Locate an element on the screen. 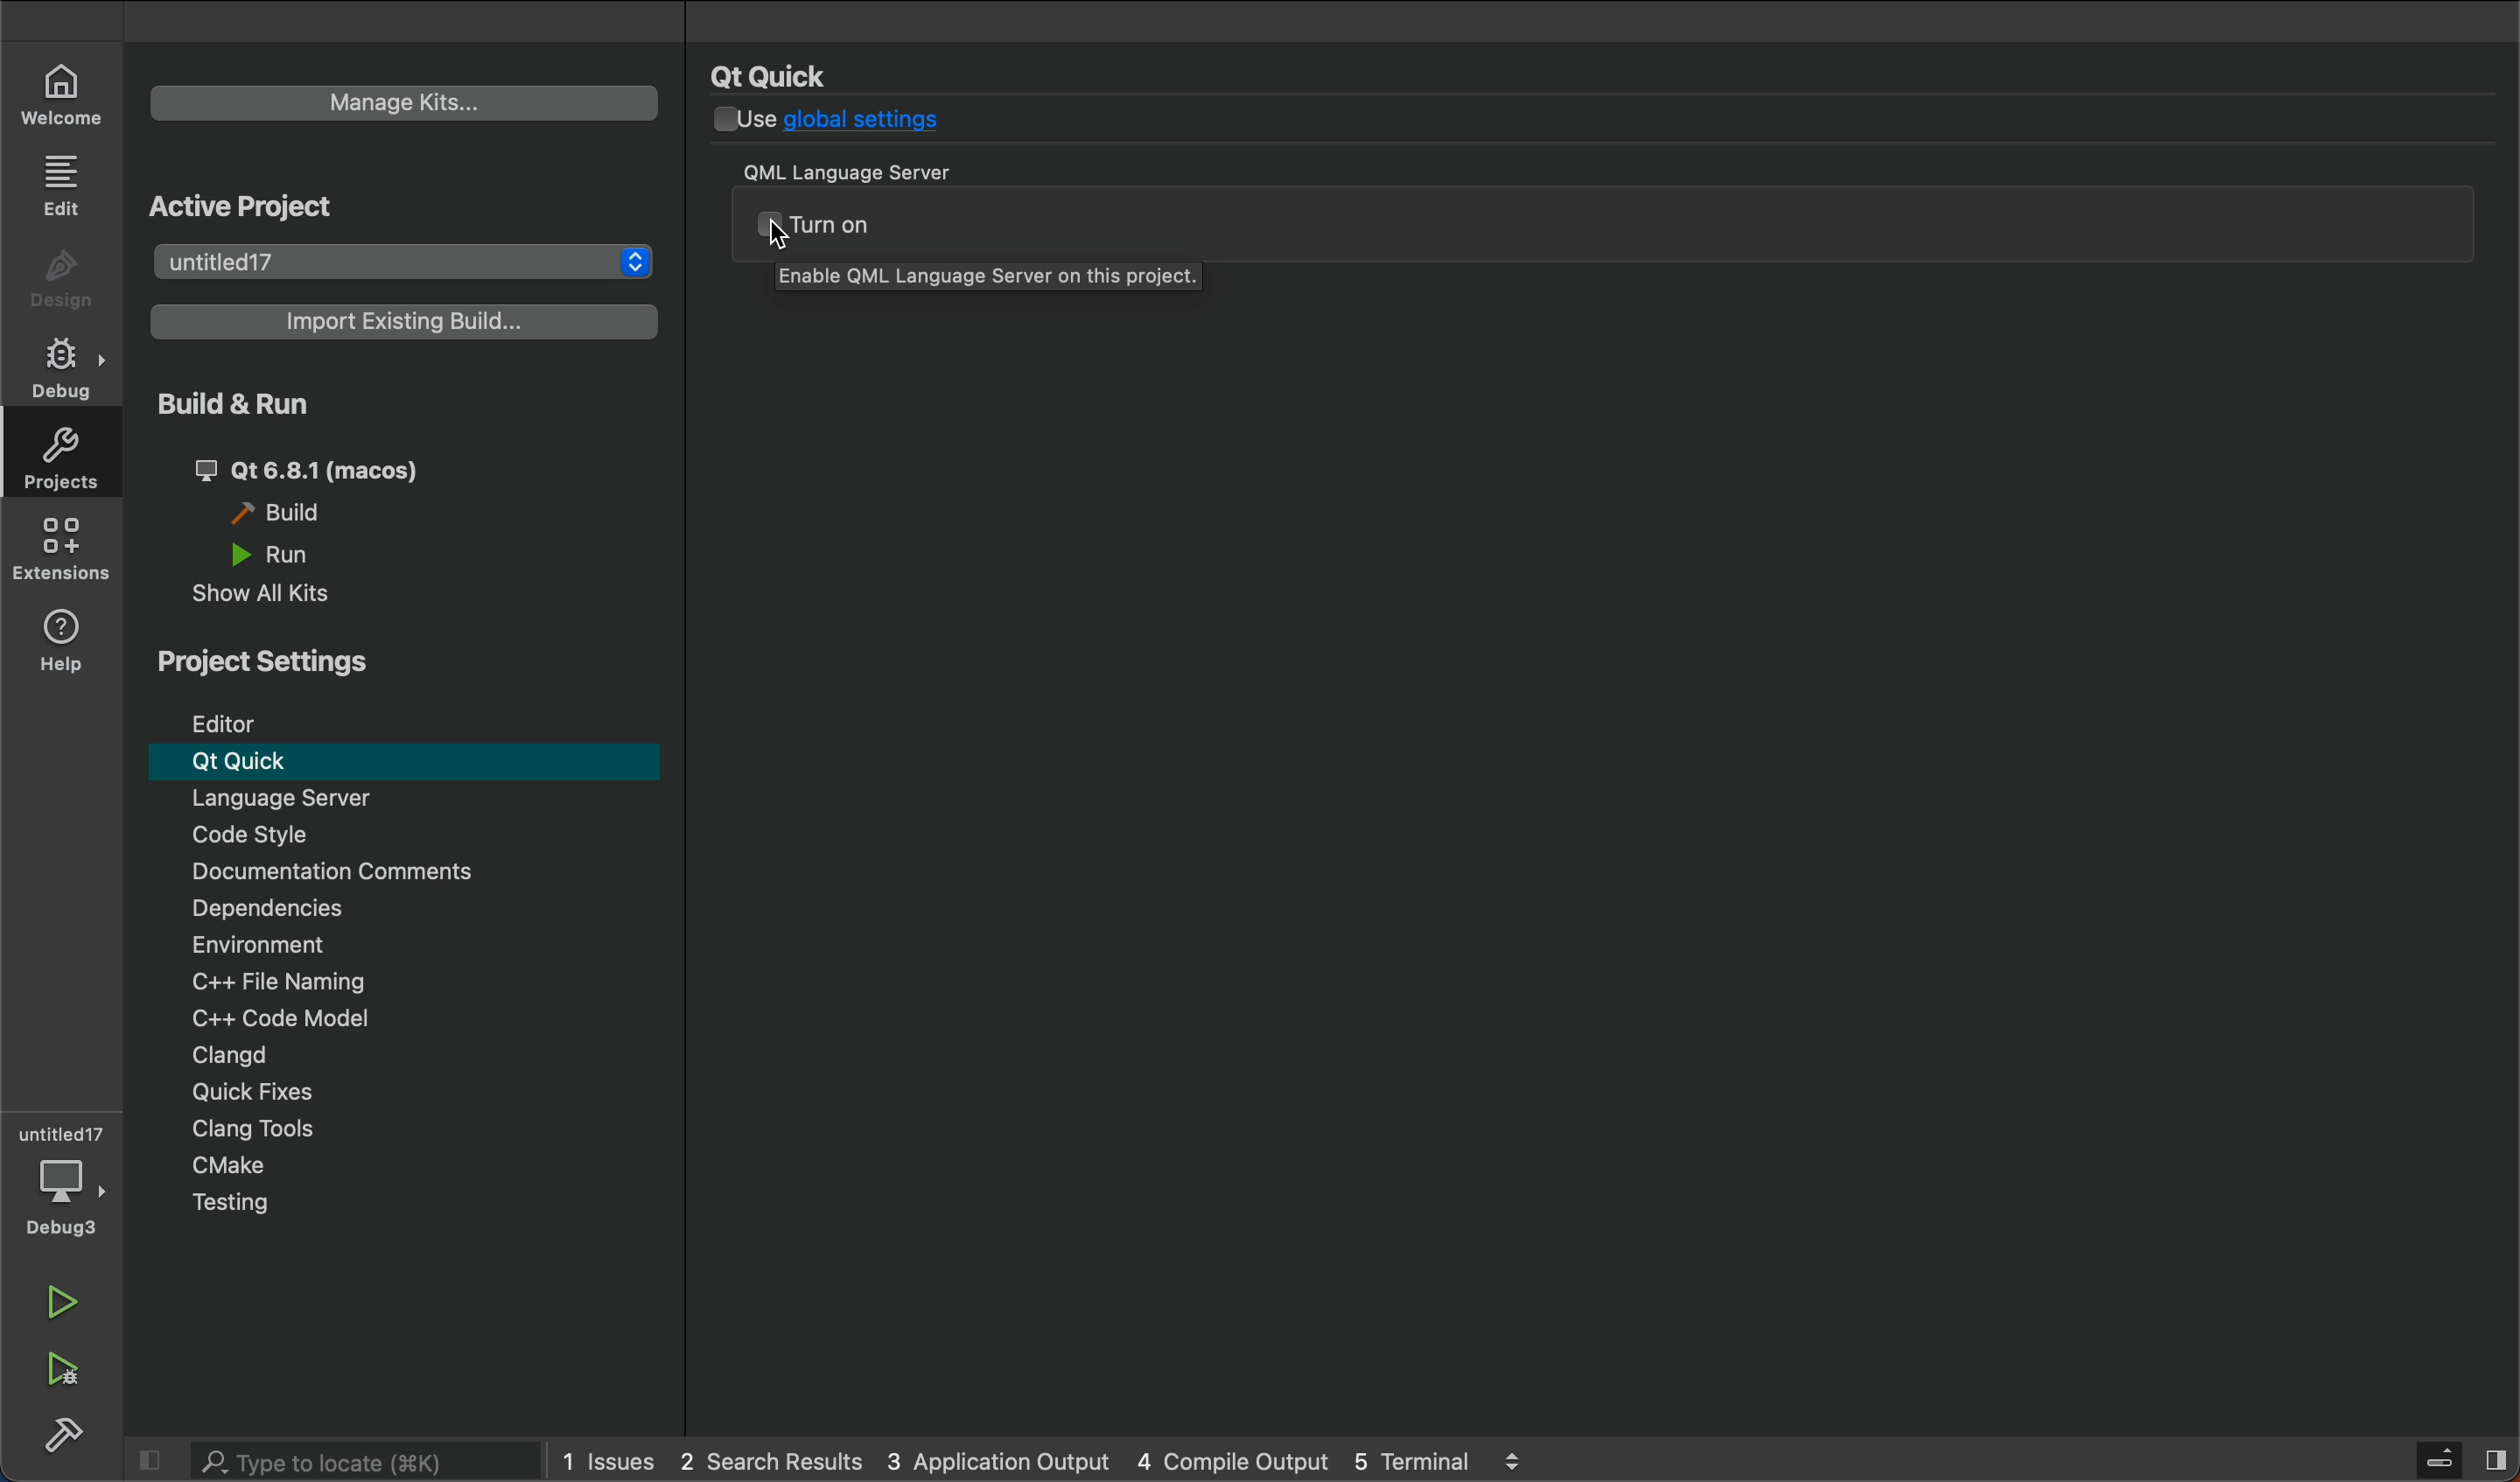 This screenshot has width=2520, height=1482. build is located at coordinates (68, 1435).